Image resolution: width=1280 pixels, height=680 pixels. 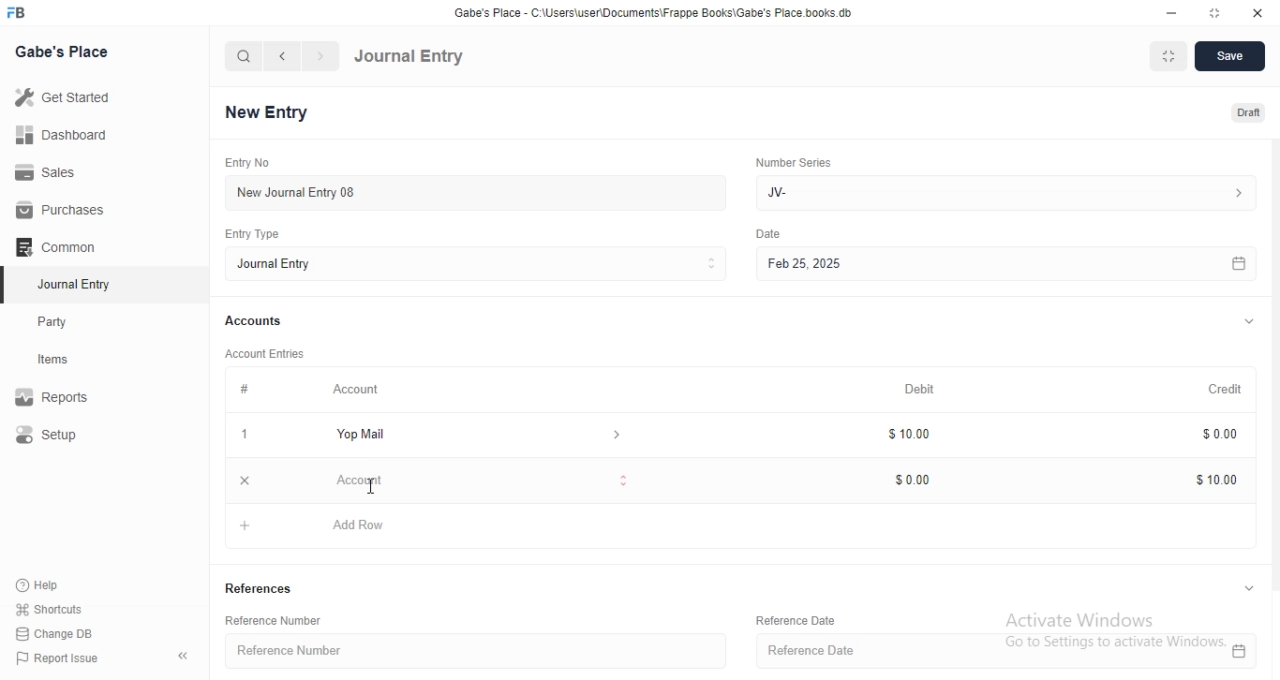 What do you see at coordinates (1256, 11) in the screenshot?
I see `close` at bounding box center [1256, 11].